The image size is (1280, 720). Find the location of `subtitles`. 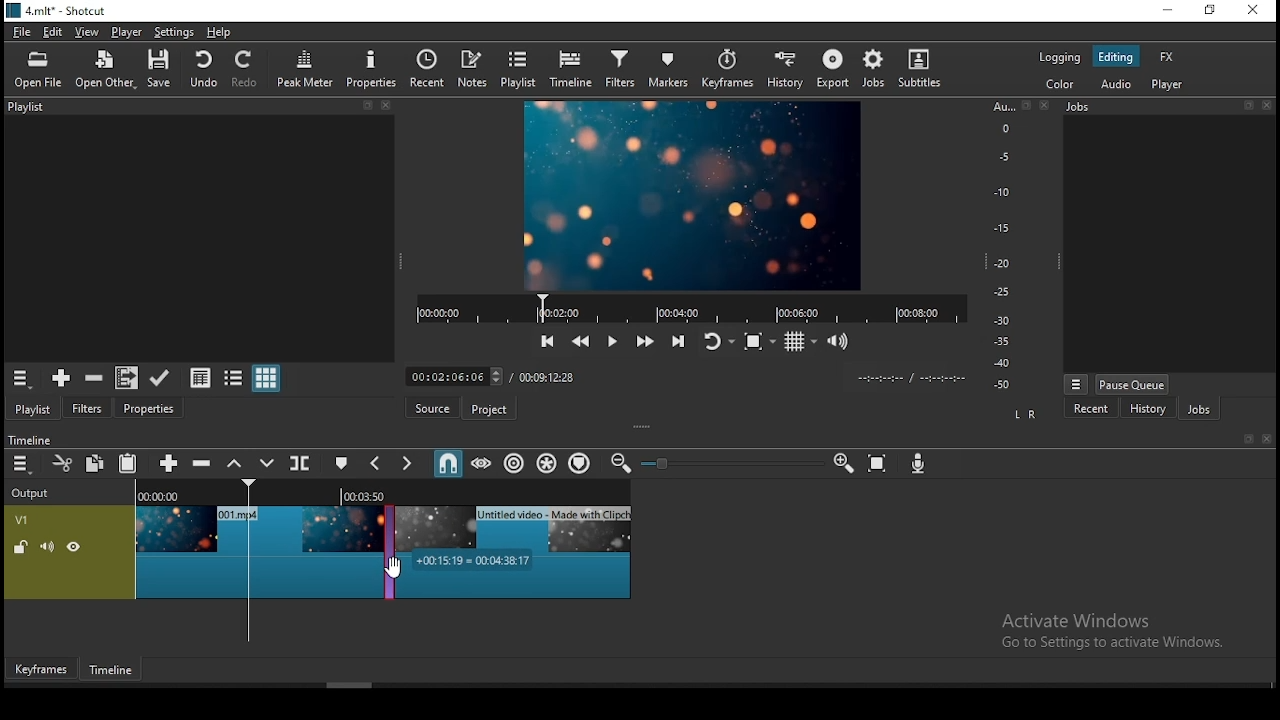

subtitles is located at coordinates (919, 69).